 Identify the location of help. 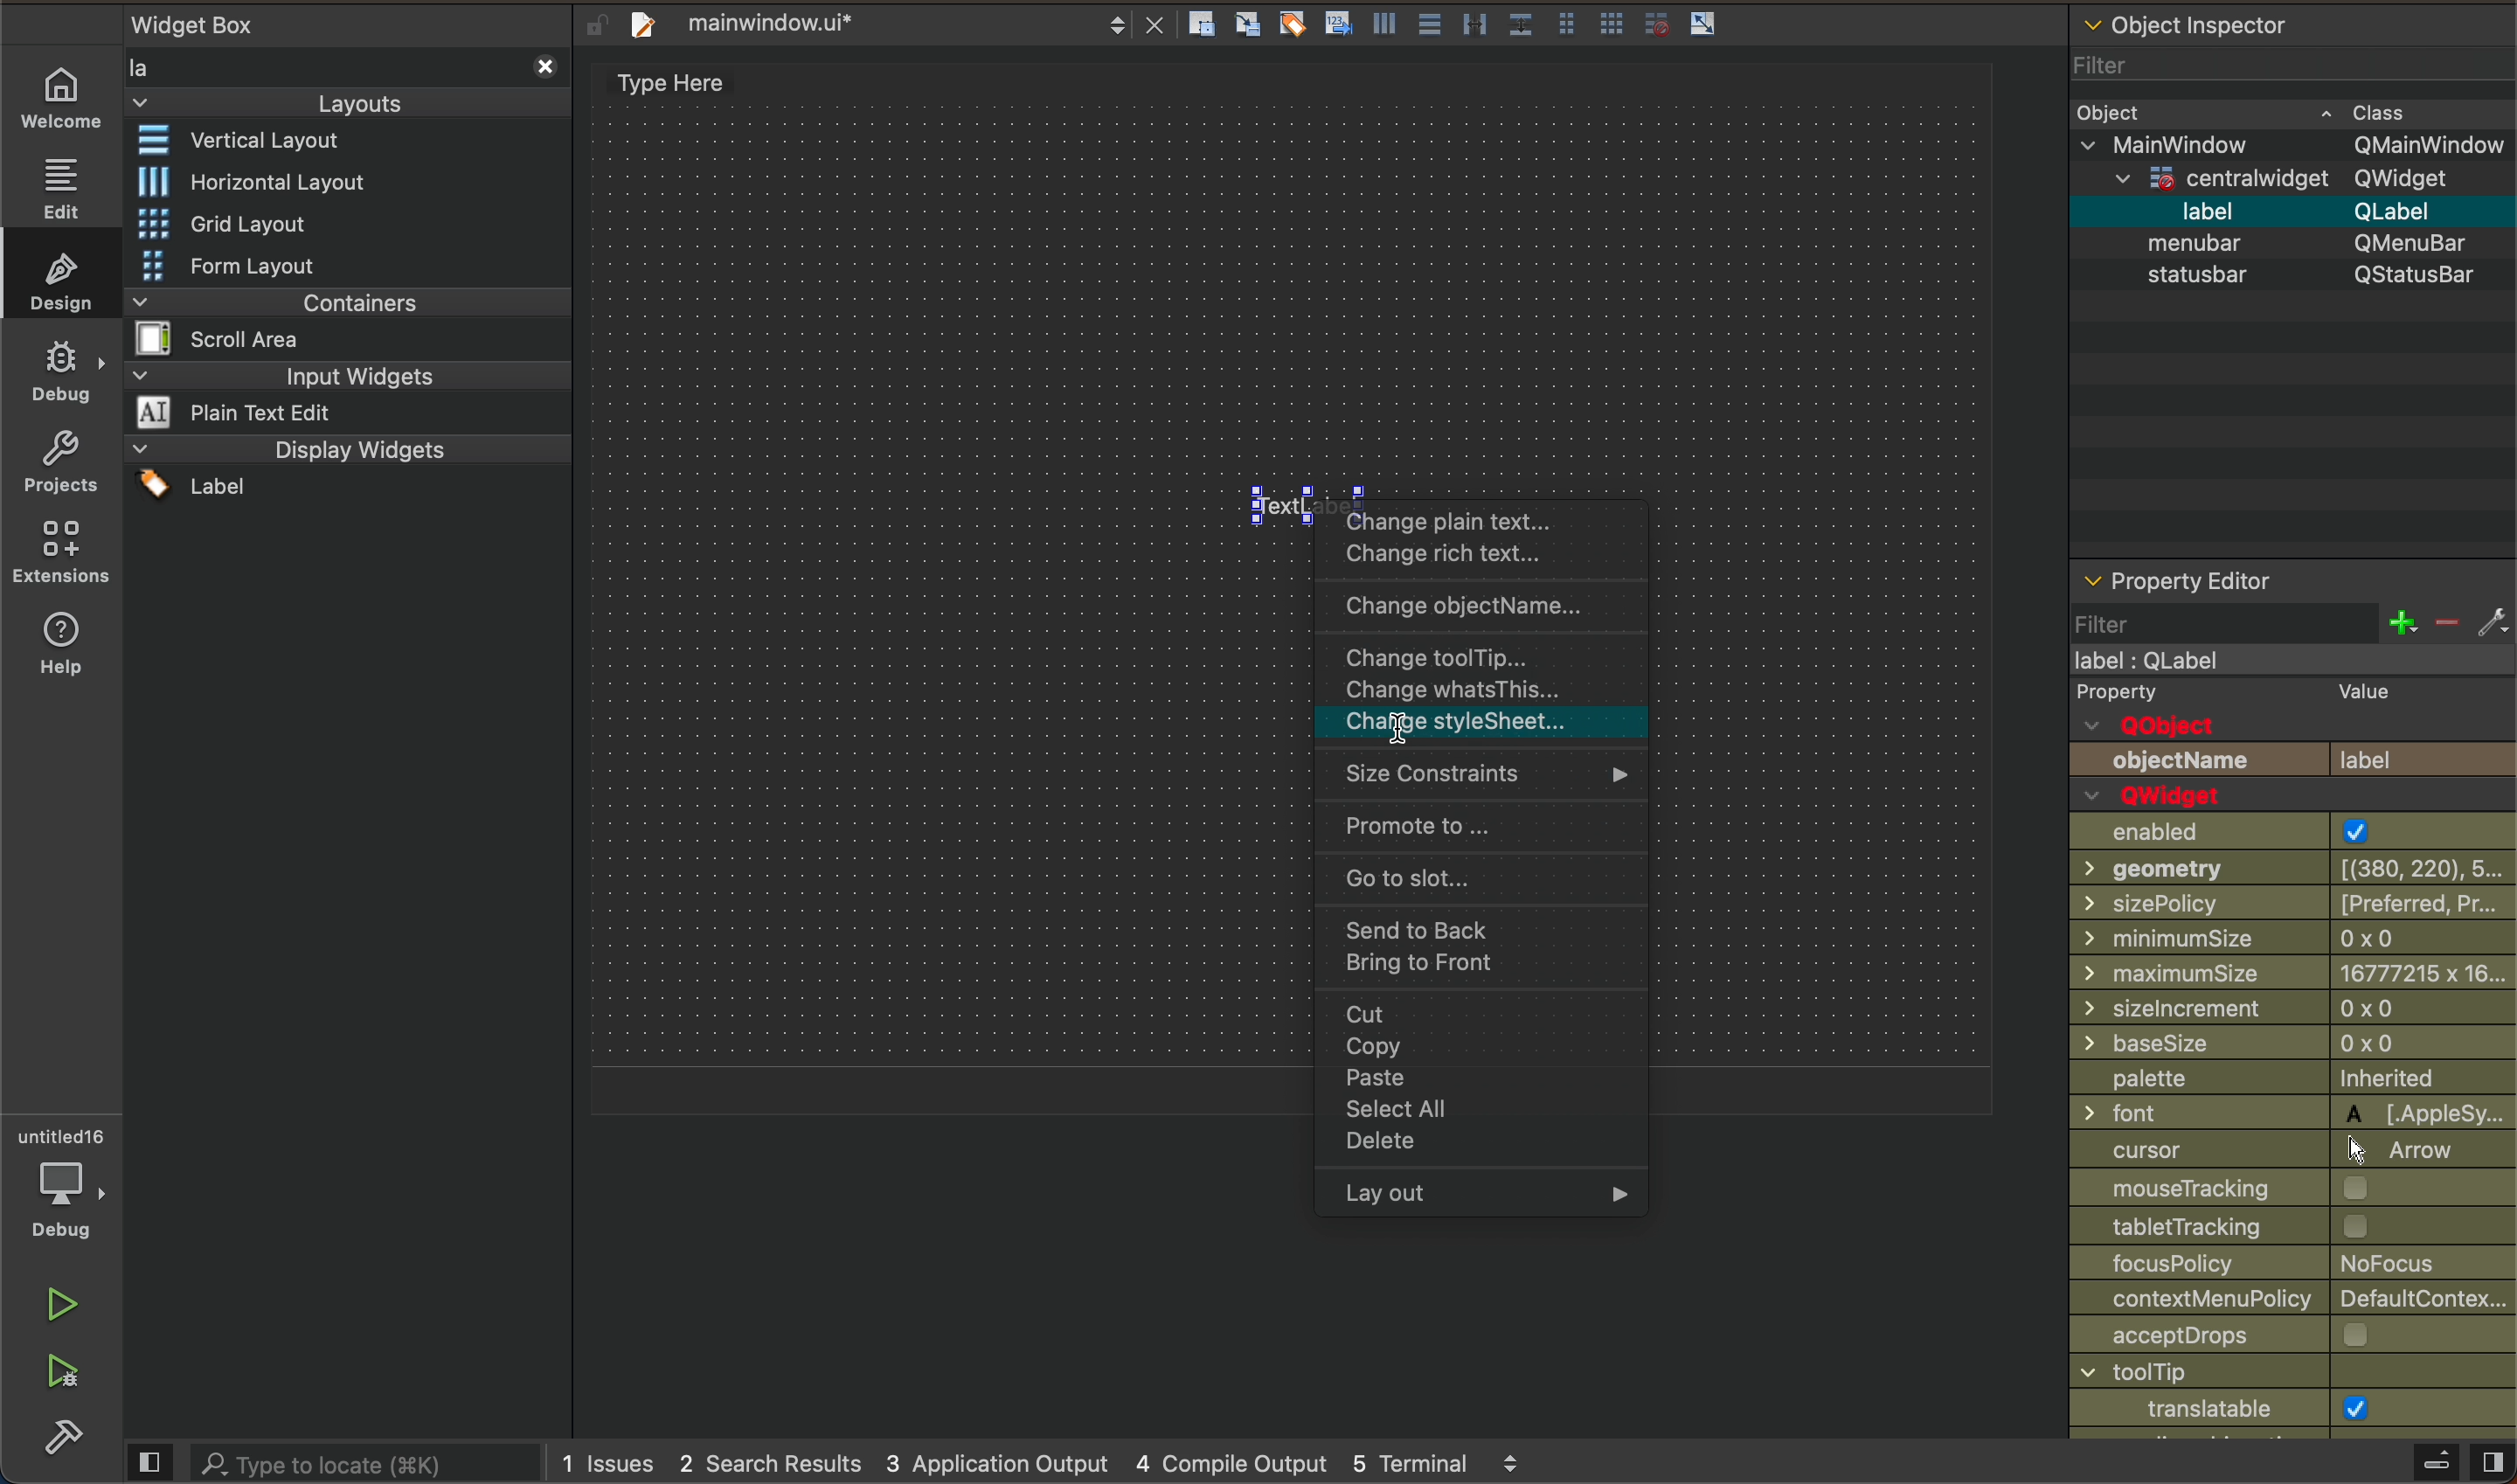
(62, 649).